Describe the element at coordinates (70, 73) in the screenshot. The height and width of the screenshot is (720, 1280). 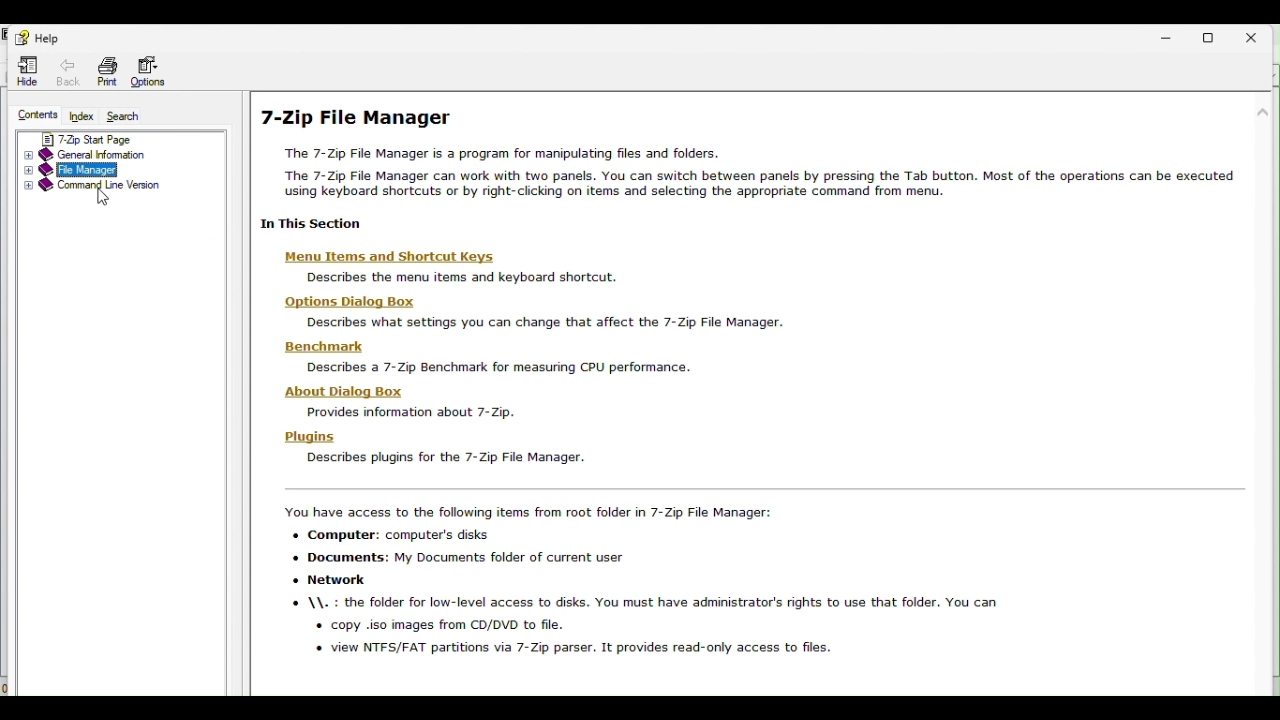
I see `Back ` at that location.